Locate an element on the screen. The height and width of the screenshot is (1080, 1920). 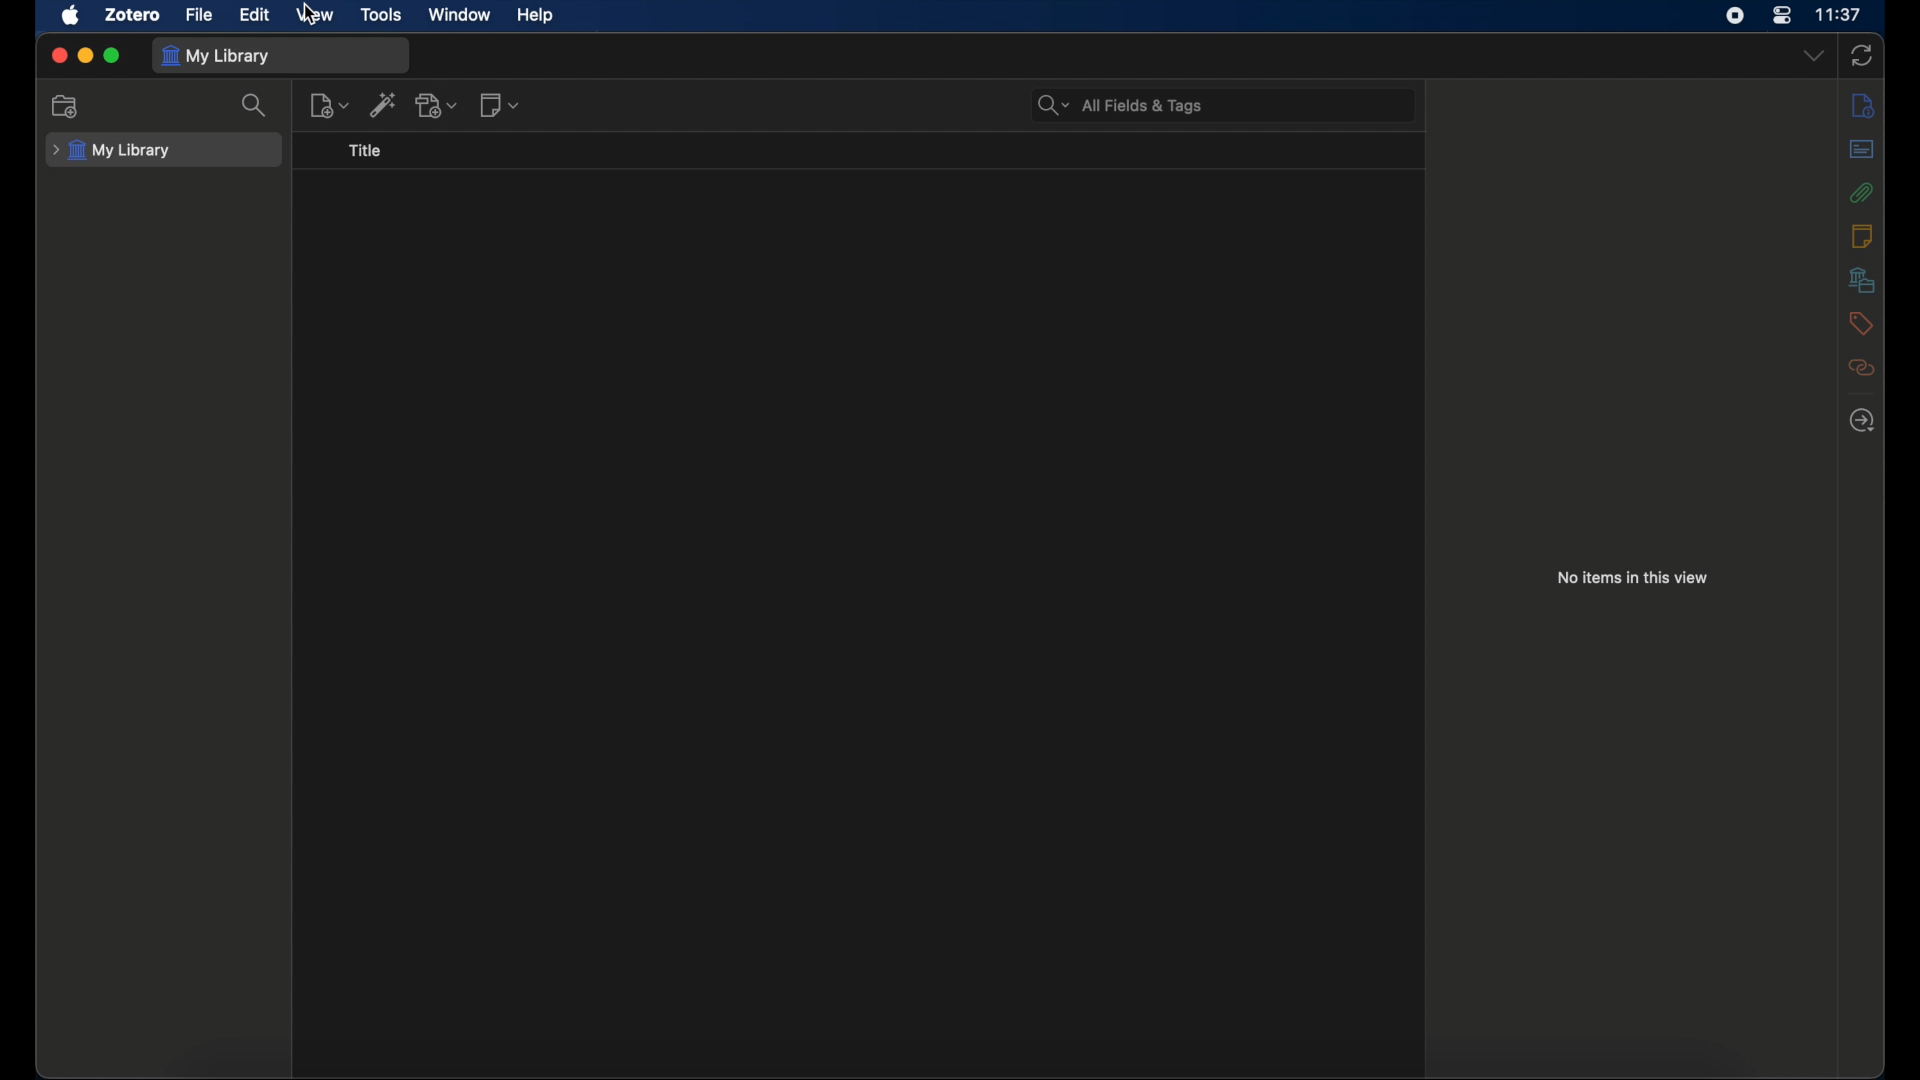
tools is located at coordinates (382, 14).